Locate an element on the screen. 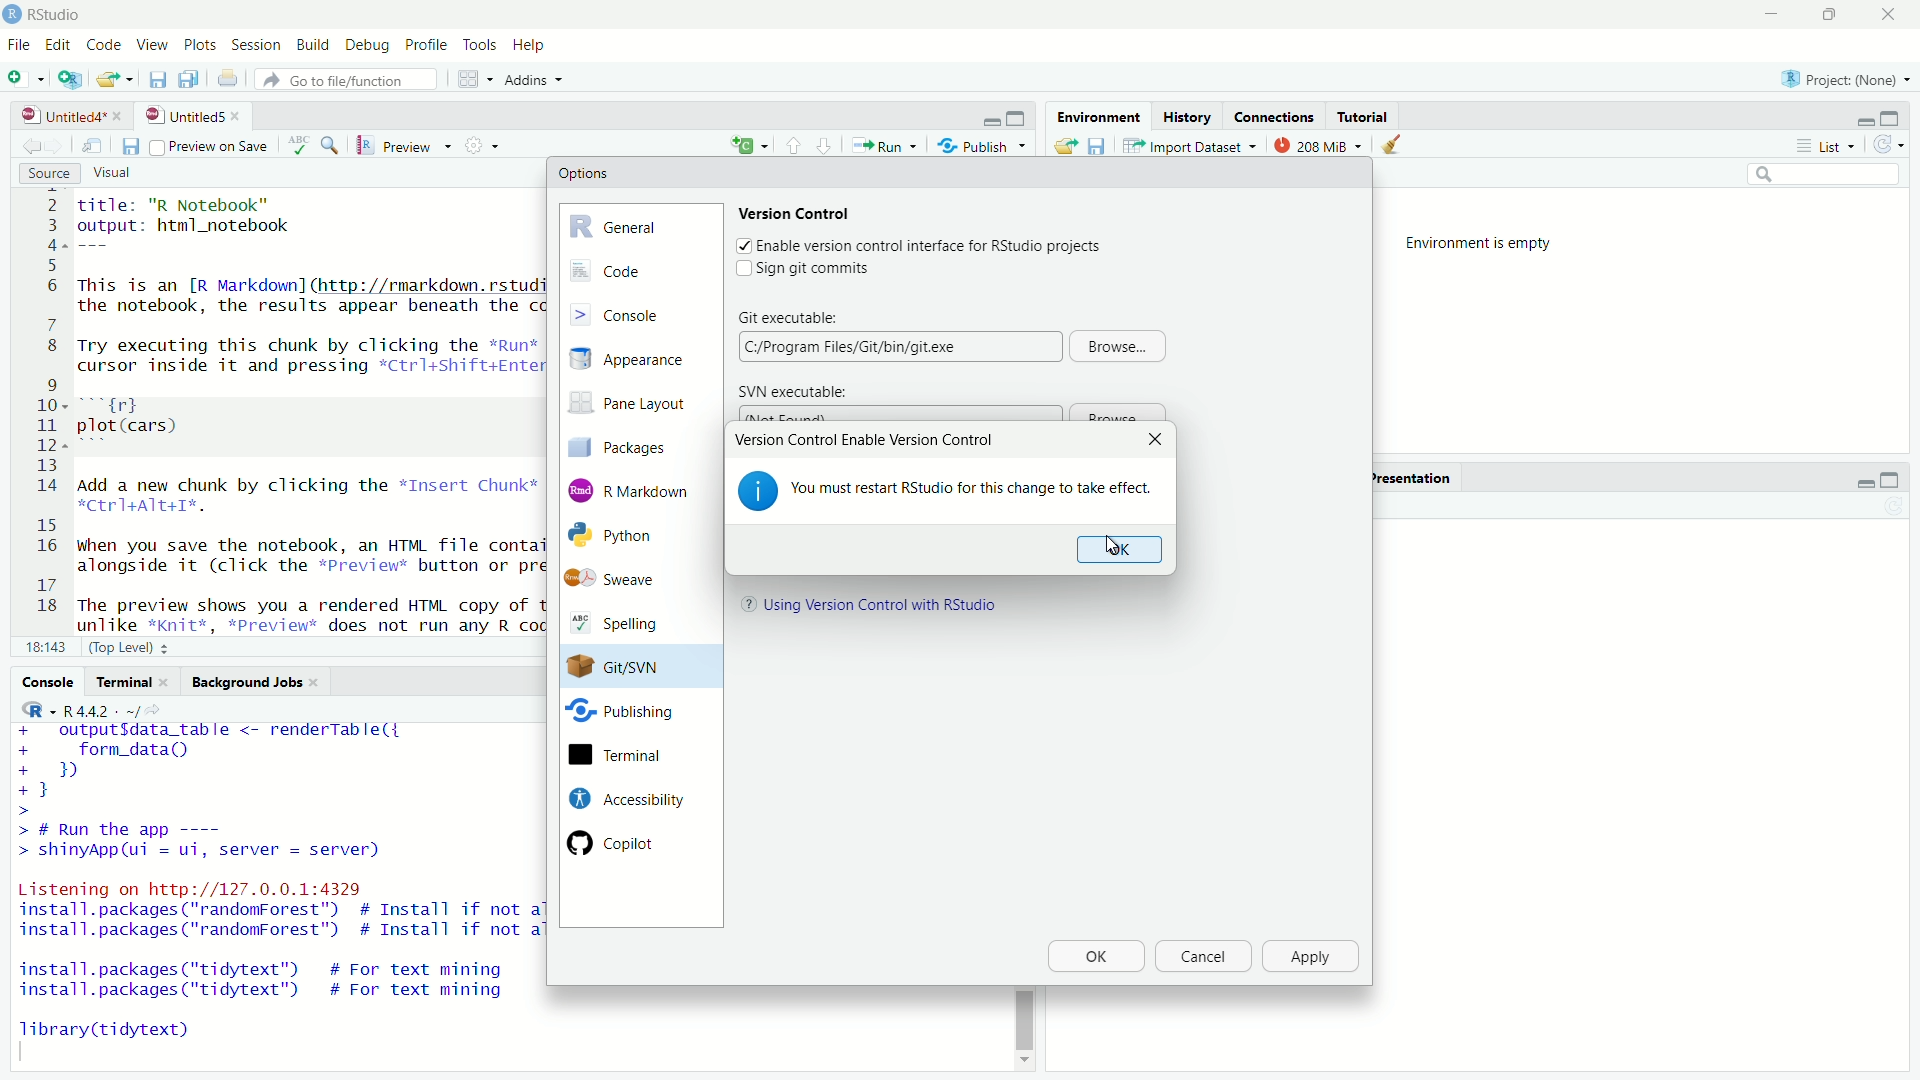 This screenshot has width=1920, height=1080. show in new window is located at coordinates (92, 147).